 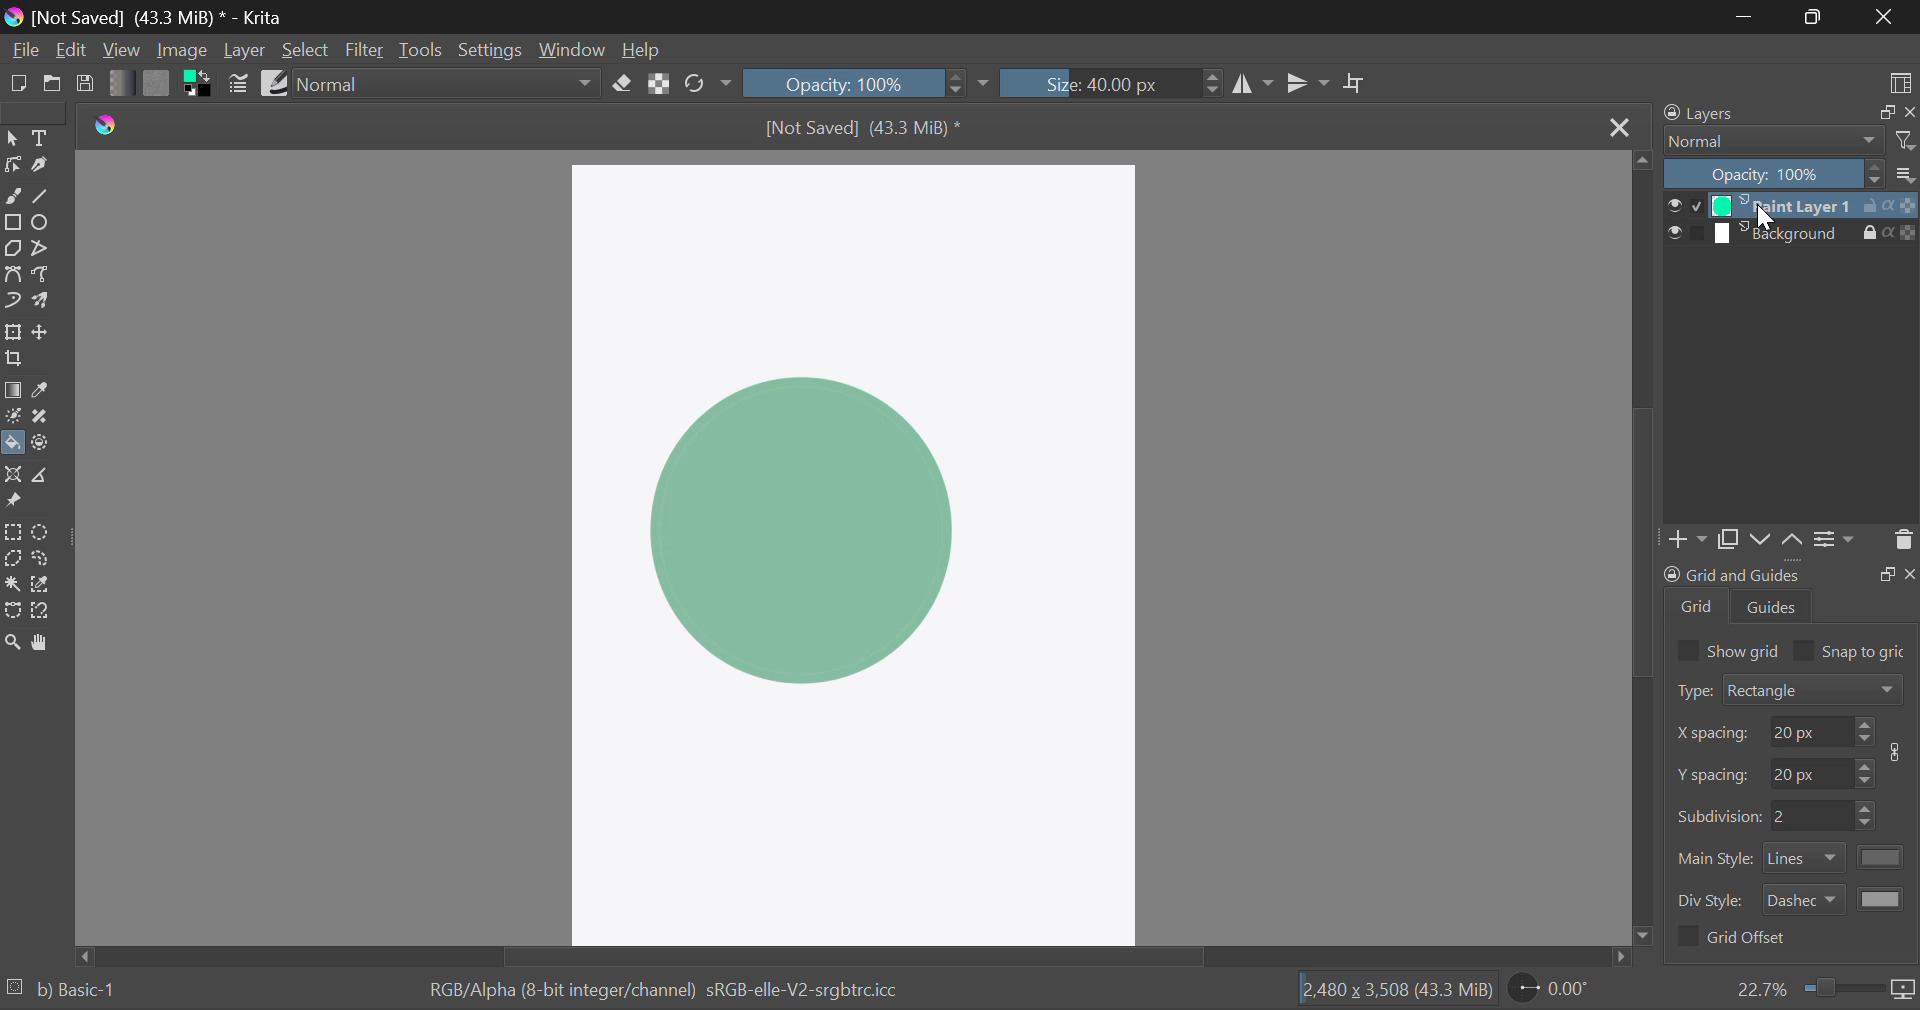 What do you see at coordinates (41, 193) in the screenshot?
I see `Line` at bounding box center [41, 193].